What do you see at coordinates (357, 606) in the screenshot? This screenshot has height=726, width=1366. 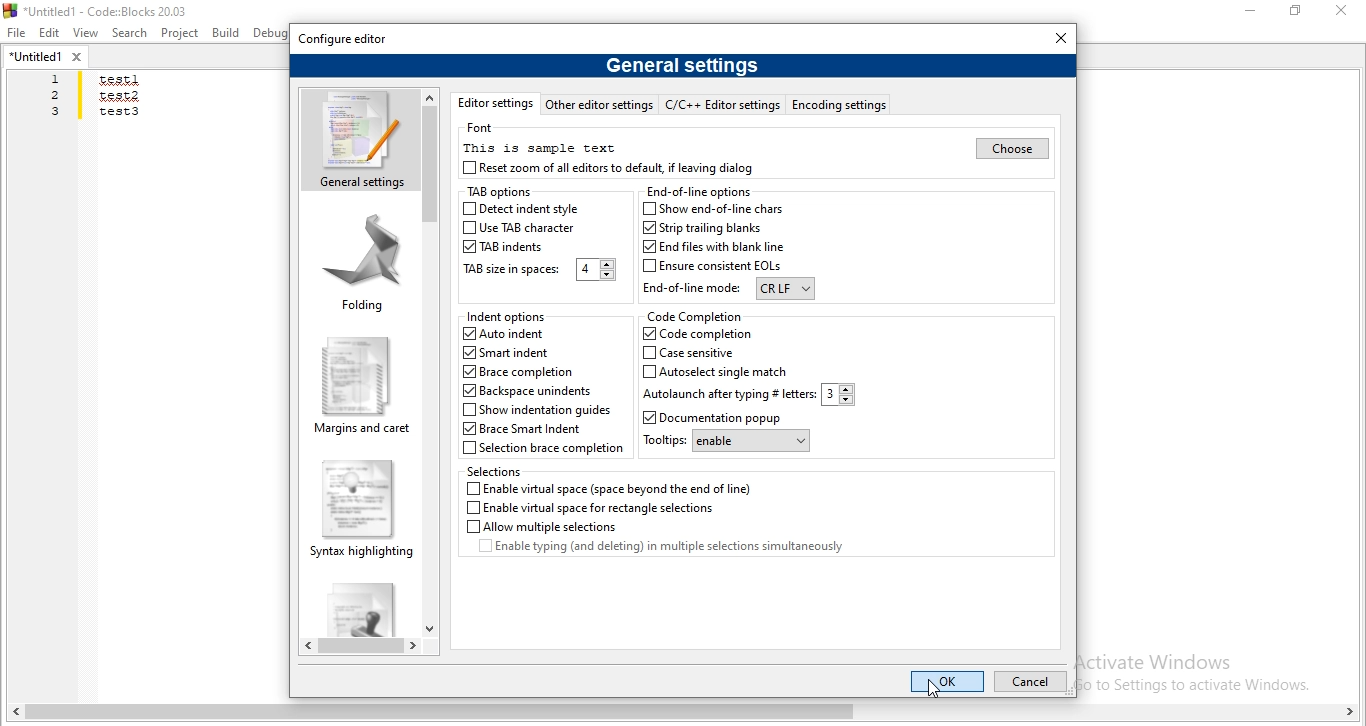 I see `stamp` at bounding box center [357, 606].